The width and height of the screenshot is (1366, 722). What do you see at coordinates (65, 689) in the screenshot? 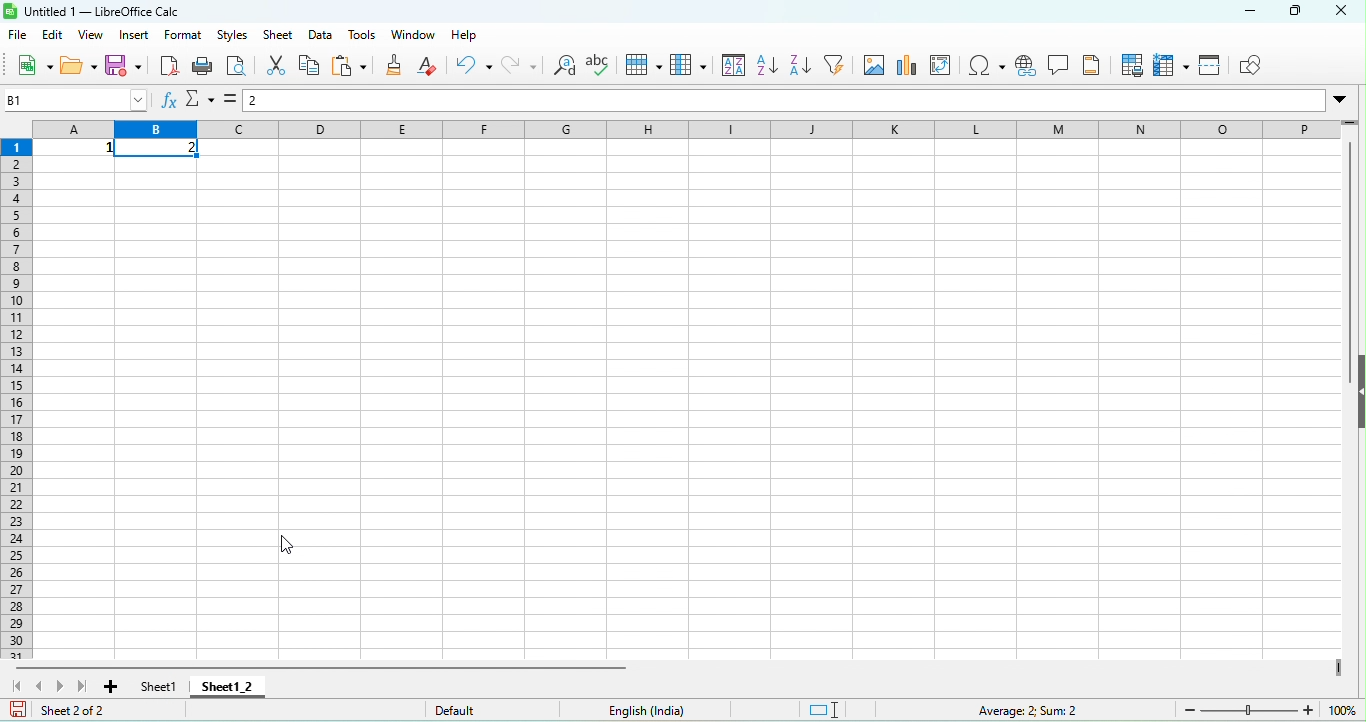
I see `scroll to next sheet` at bounding box center [65, 689].